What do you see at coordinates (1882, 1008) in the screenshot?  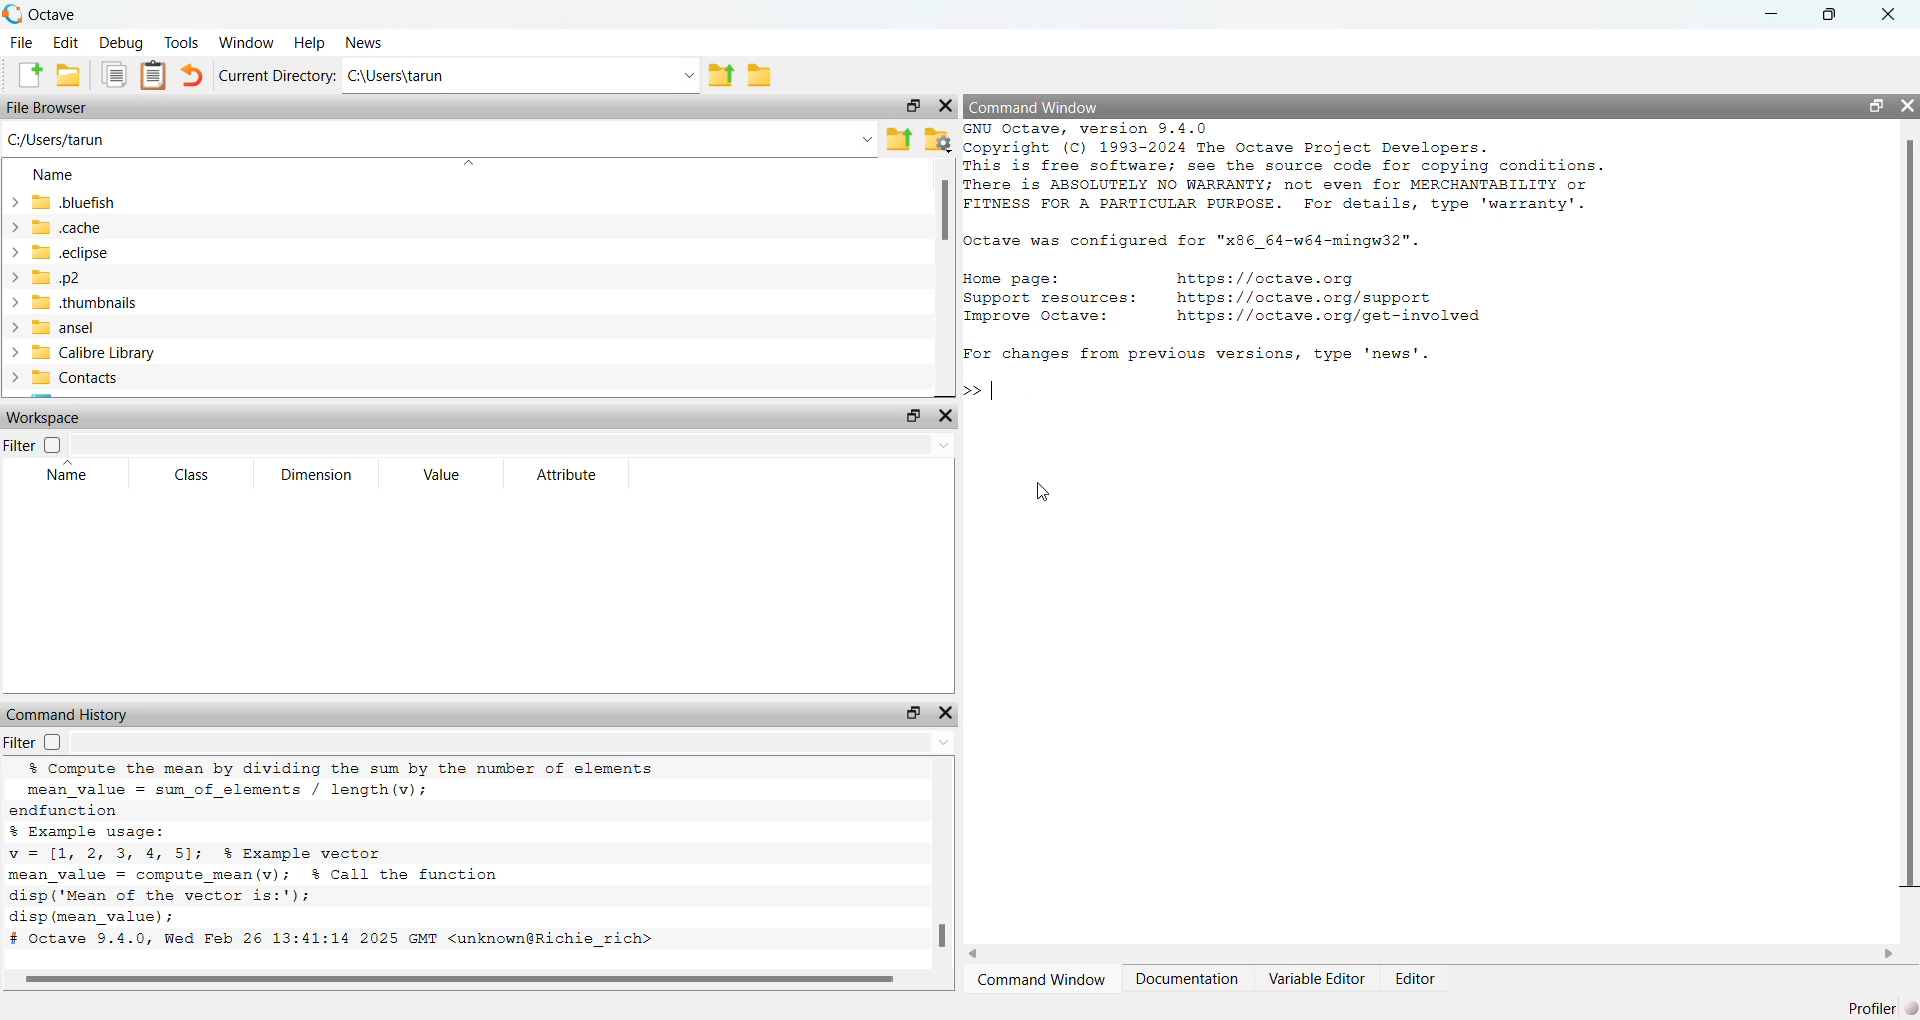 I see `Profiler` at bounding box center [1882, 1008].